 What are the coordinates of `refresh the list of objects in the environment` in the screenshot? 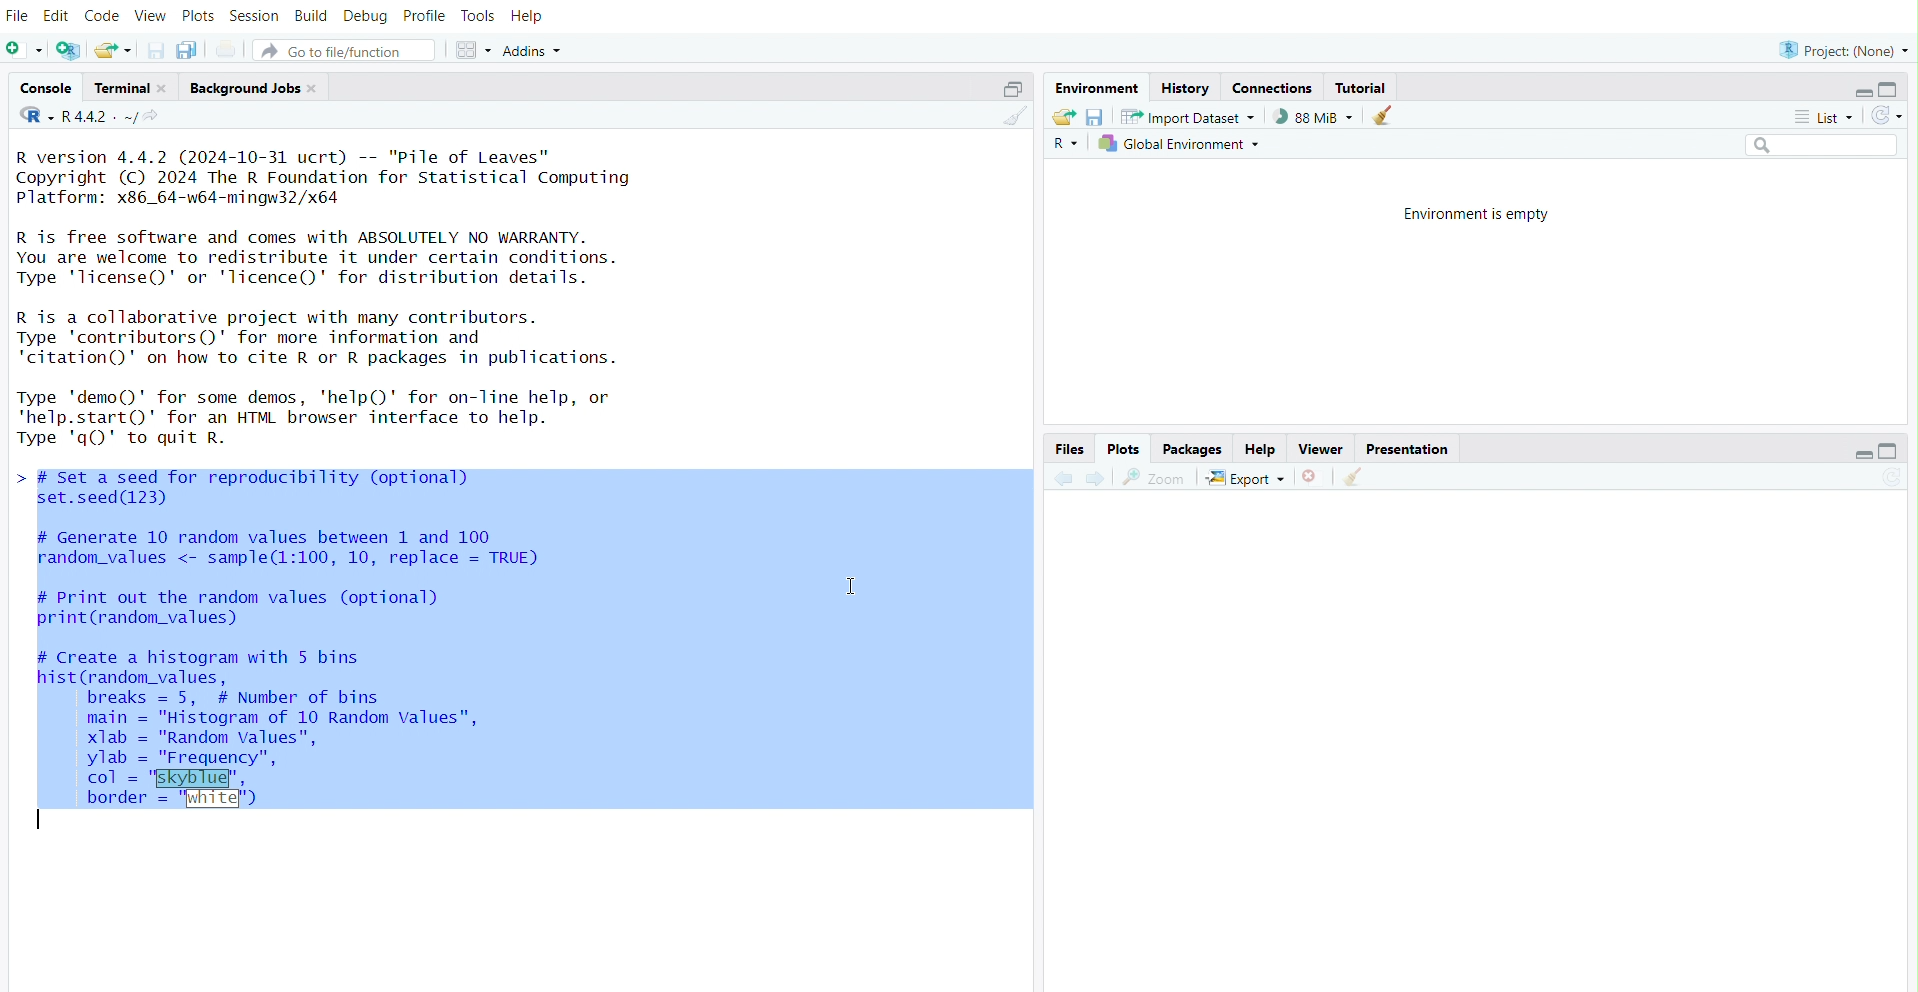 It's located at (1894, 117).